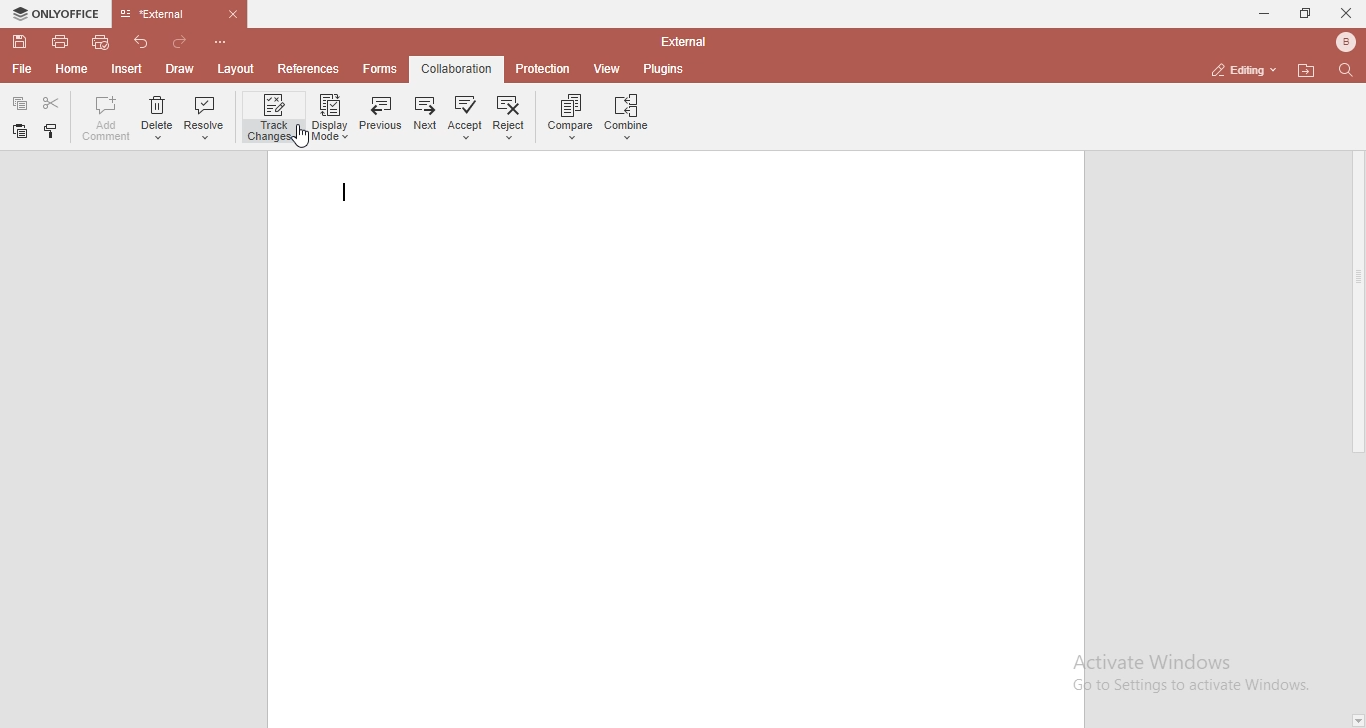 This screenshot has height=728, width=1366. I want to click on quick print, so click(102, 42).